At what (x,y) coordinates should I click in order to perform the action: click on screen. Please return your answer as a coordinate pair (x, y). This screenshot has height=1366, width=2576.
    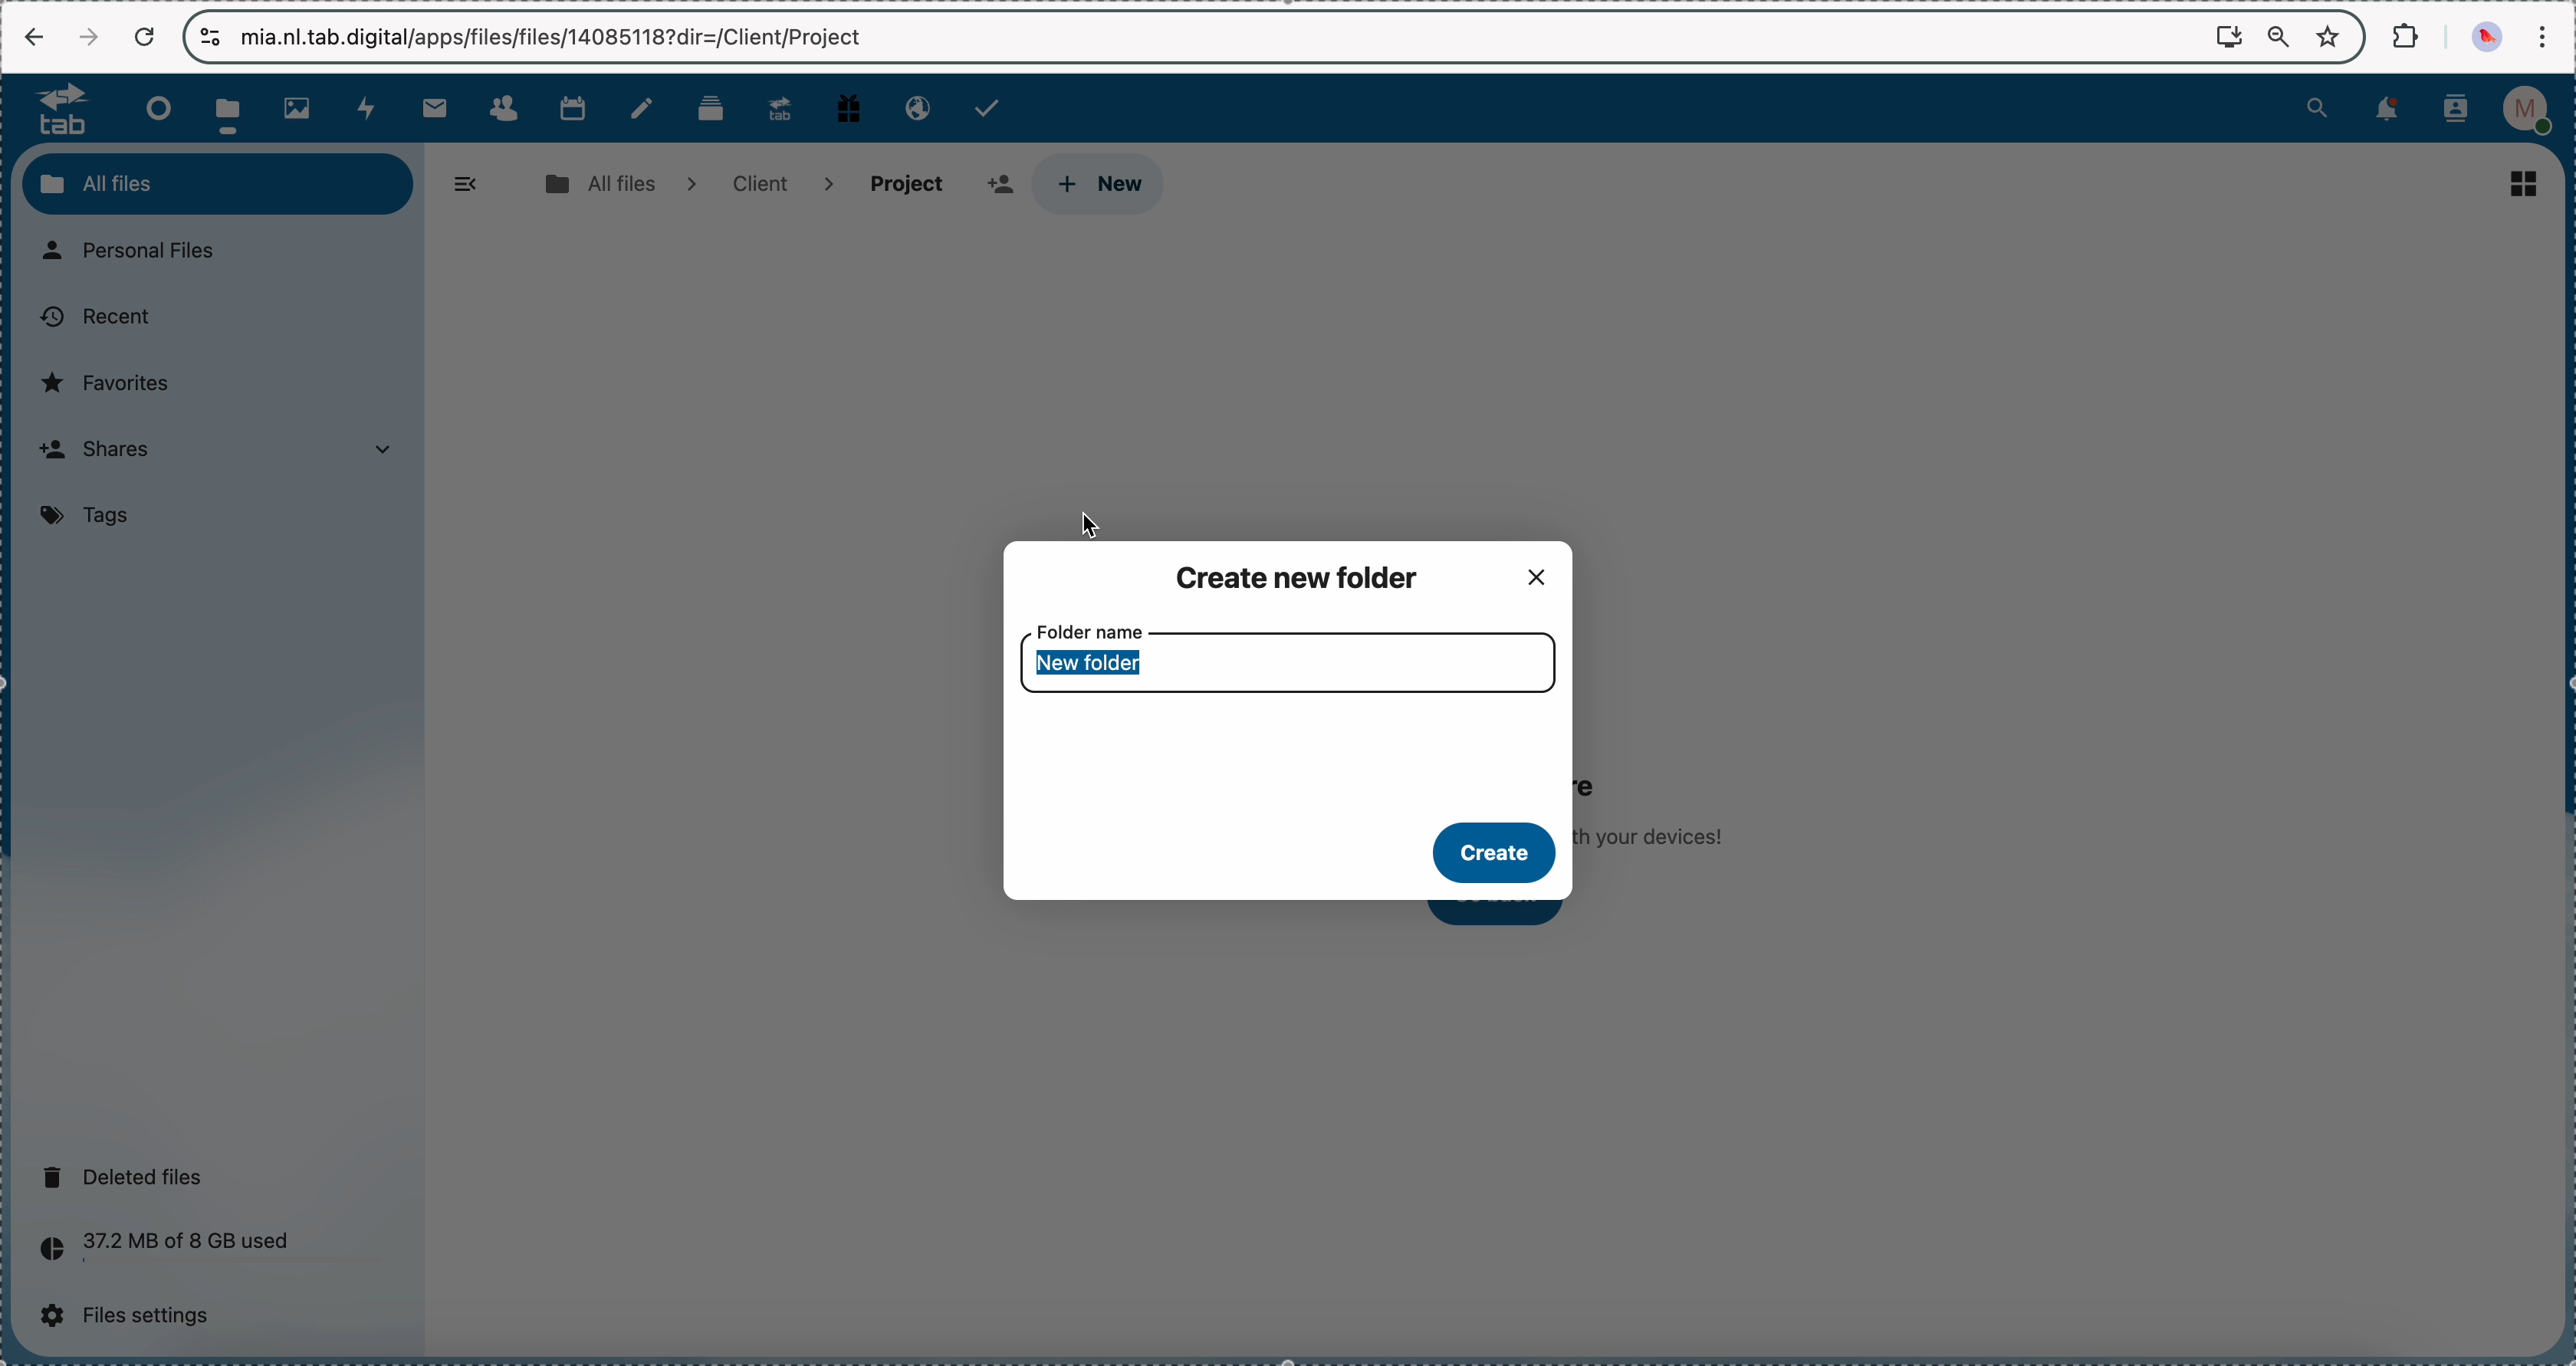
    Looking at the image, I should click on (2229, 35).